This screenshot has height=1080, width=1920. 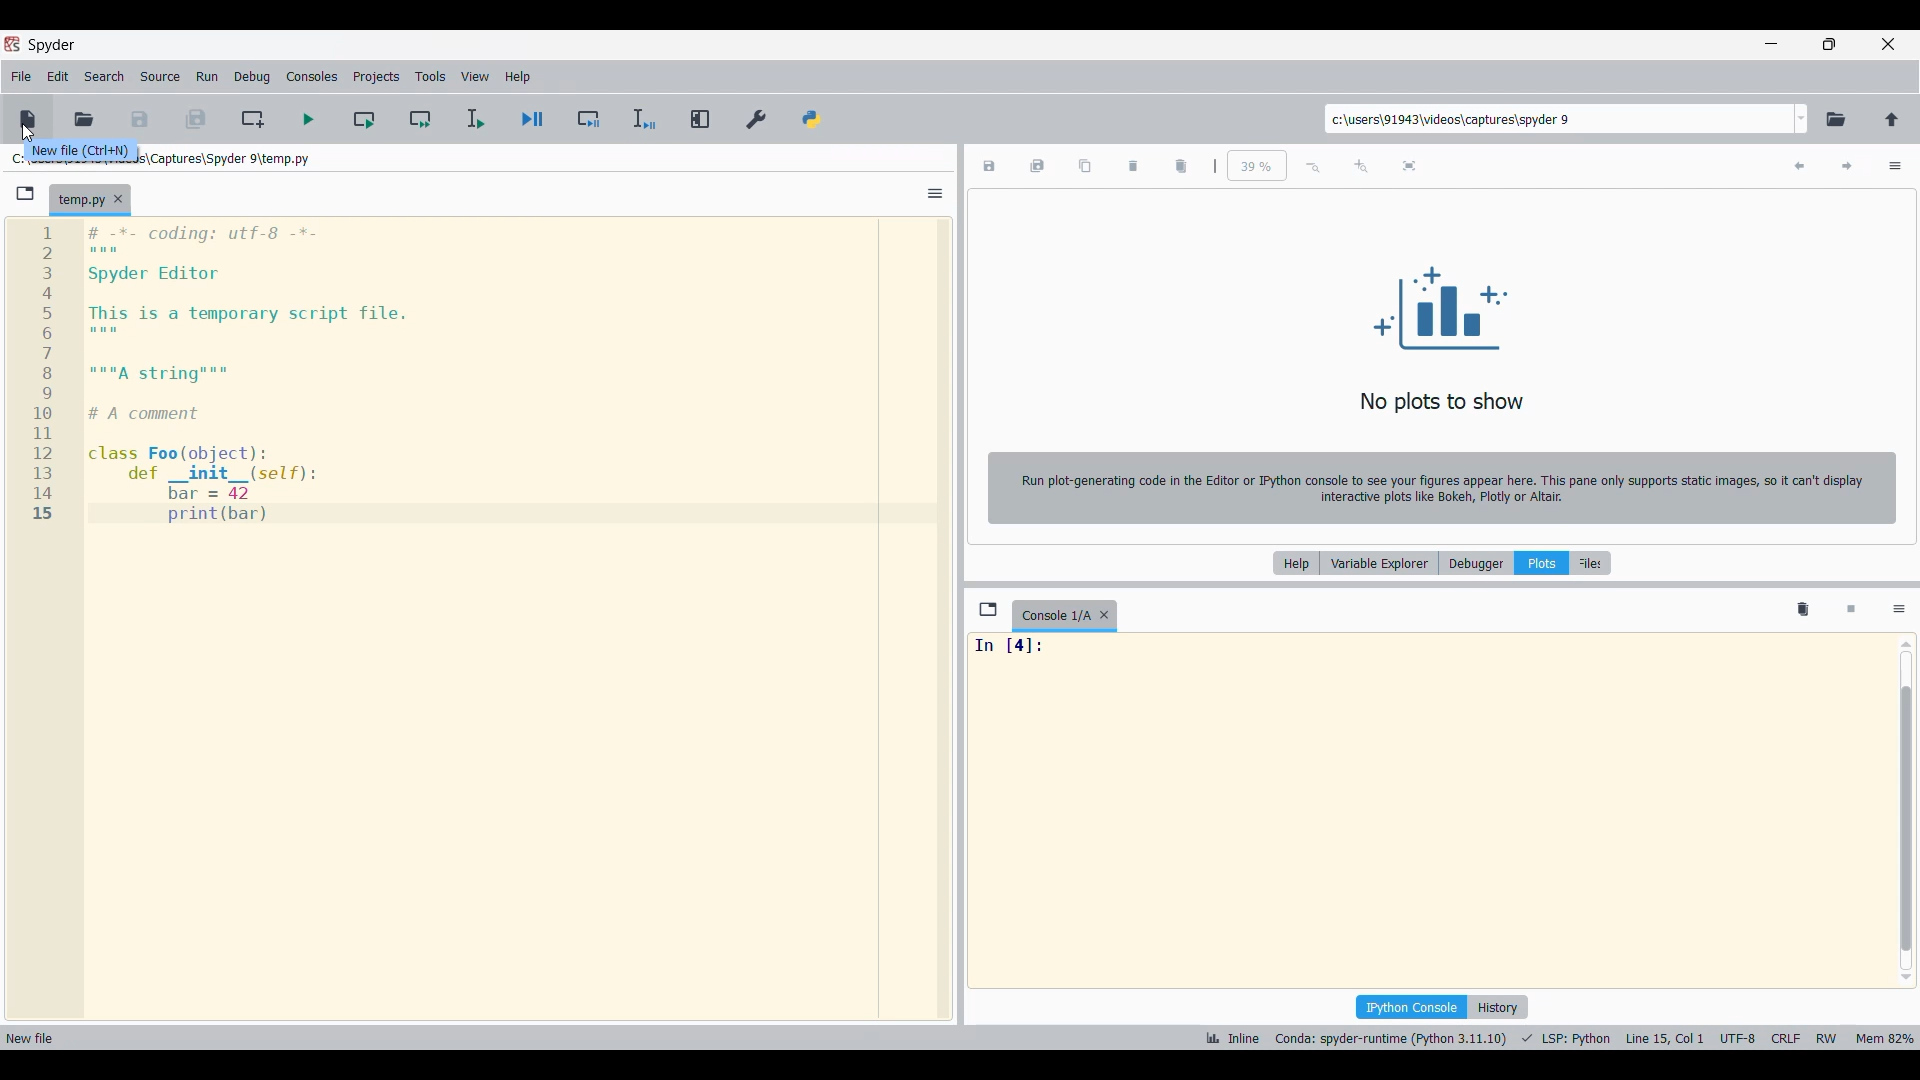 I want to click on Run cell, so click(x=309, y=119).